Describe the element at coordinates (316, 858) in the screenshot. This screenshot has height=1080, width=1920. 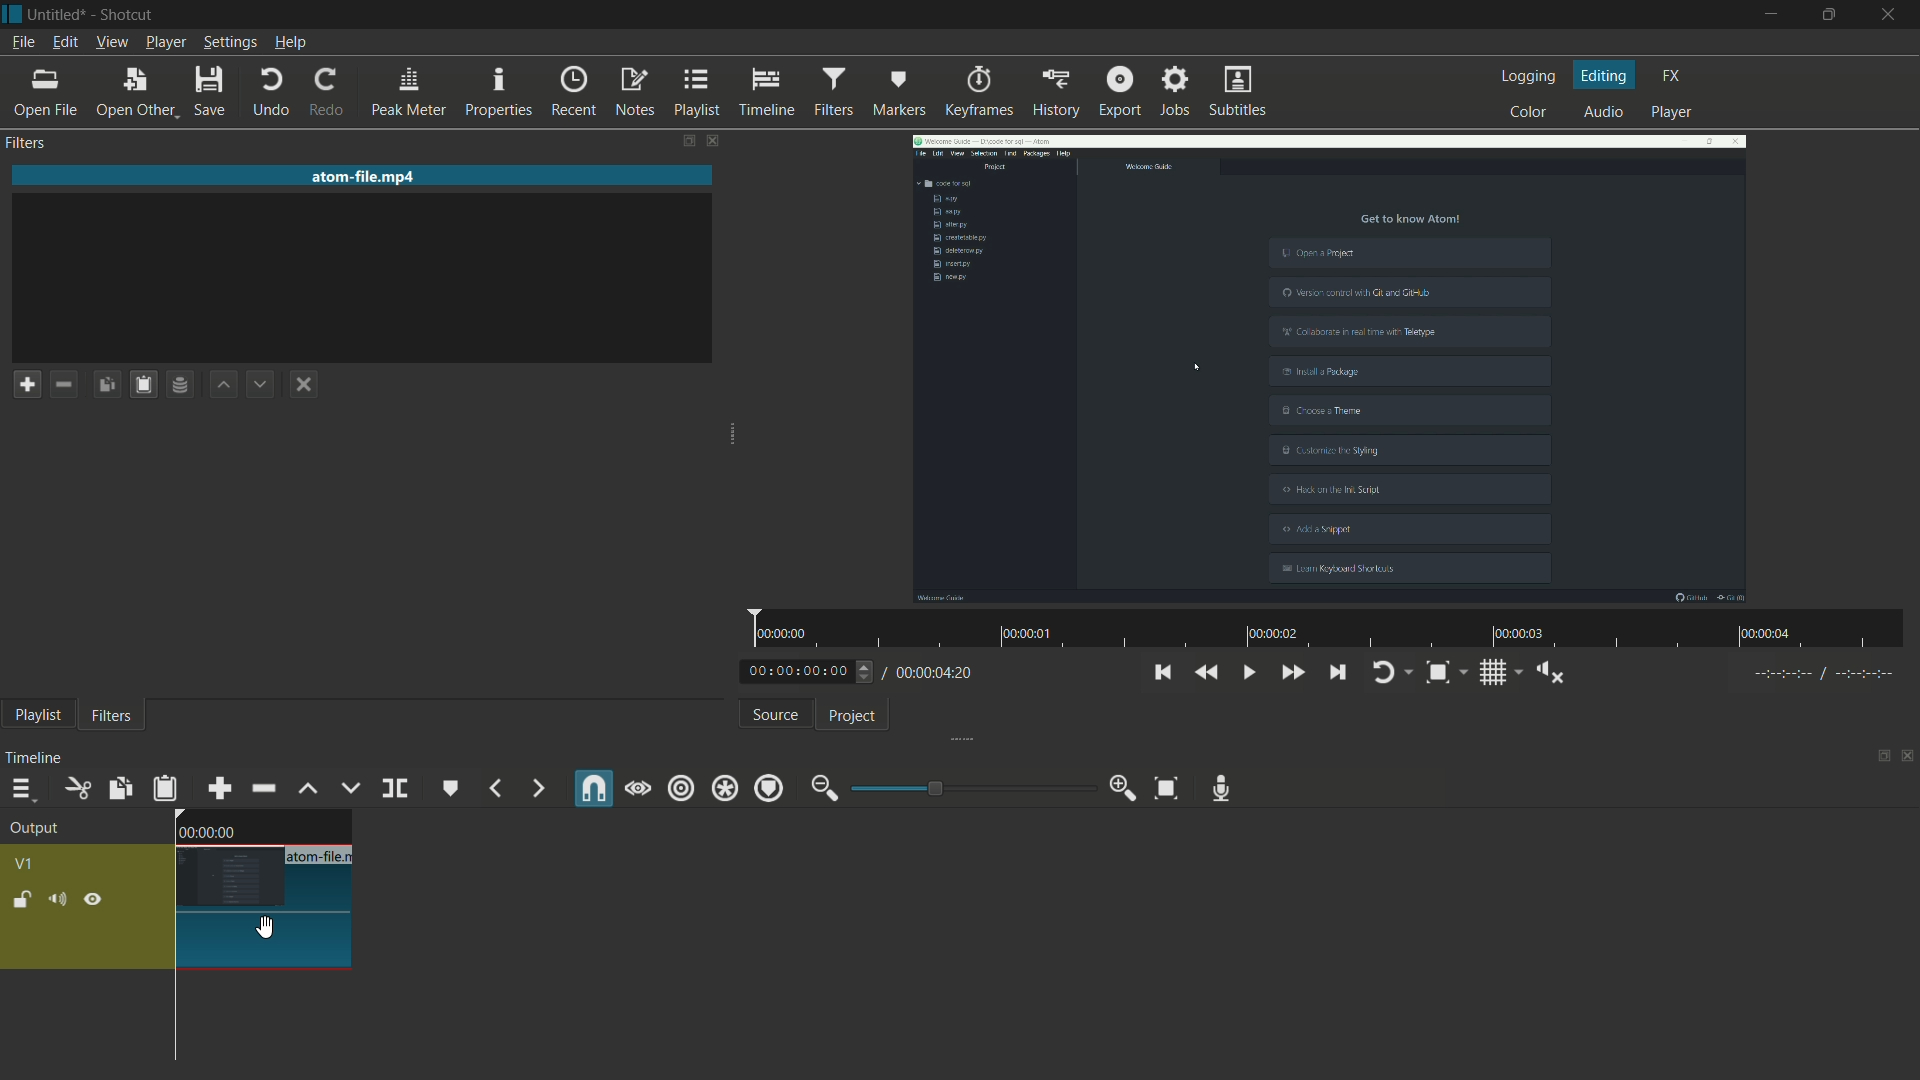
I see `file name` at that location.